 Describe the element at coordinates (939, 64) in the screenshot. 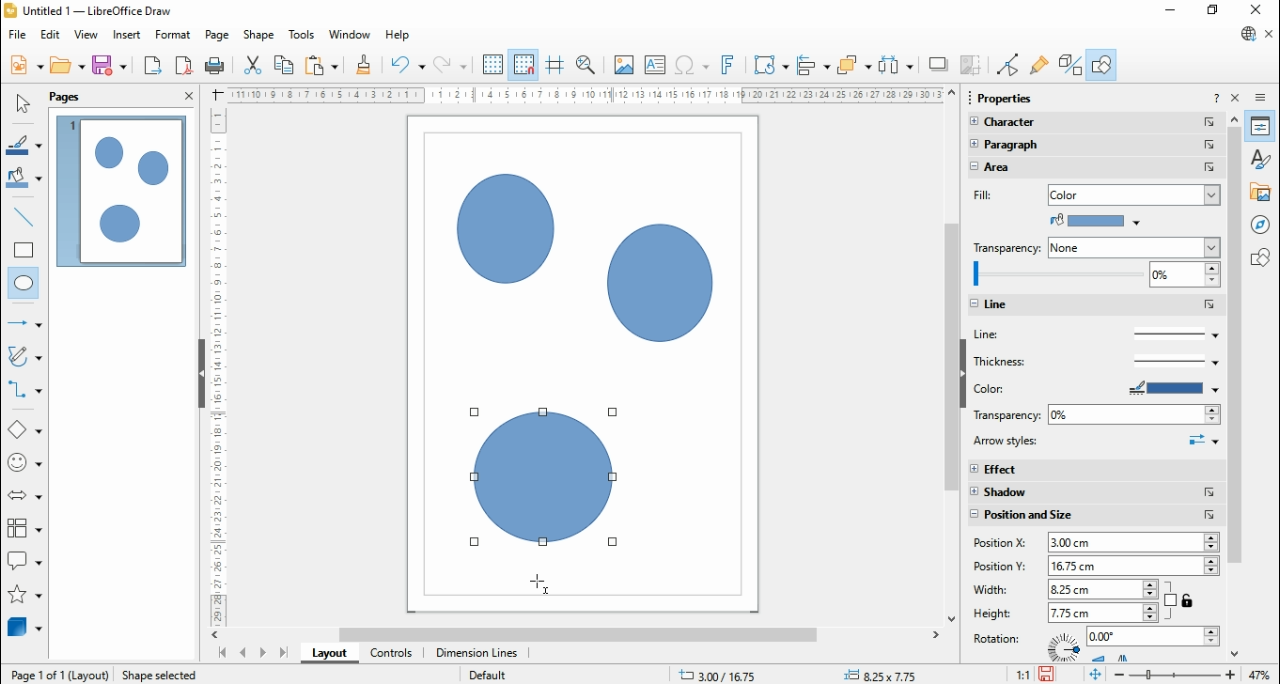

I see `shadow` at that location.